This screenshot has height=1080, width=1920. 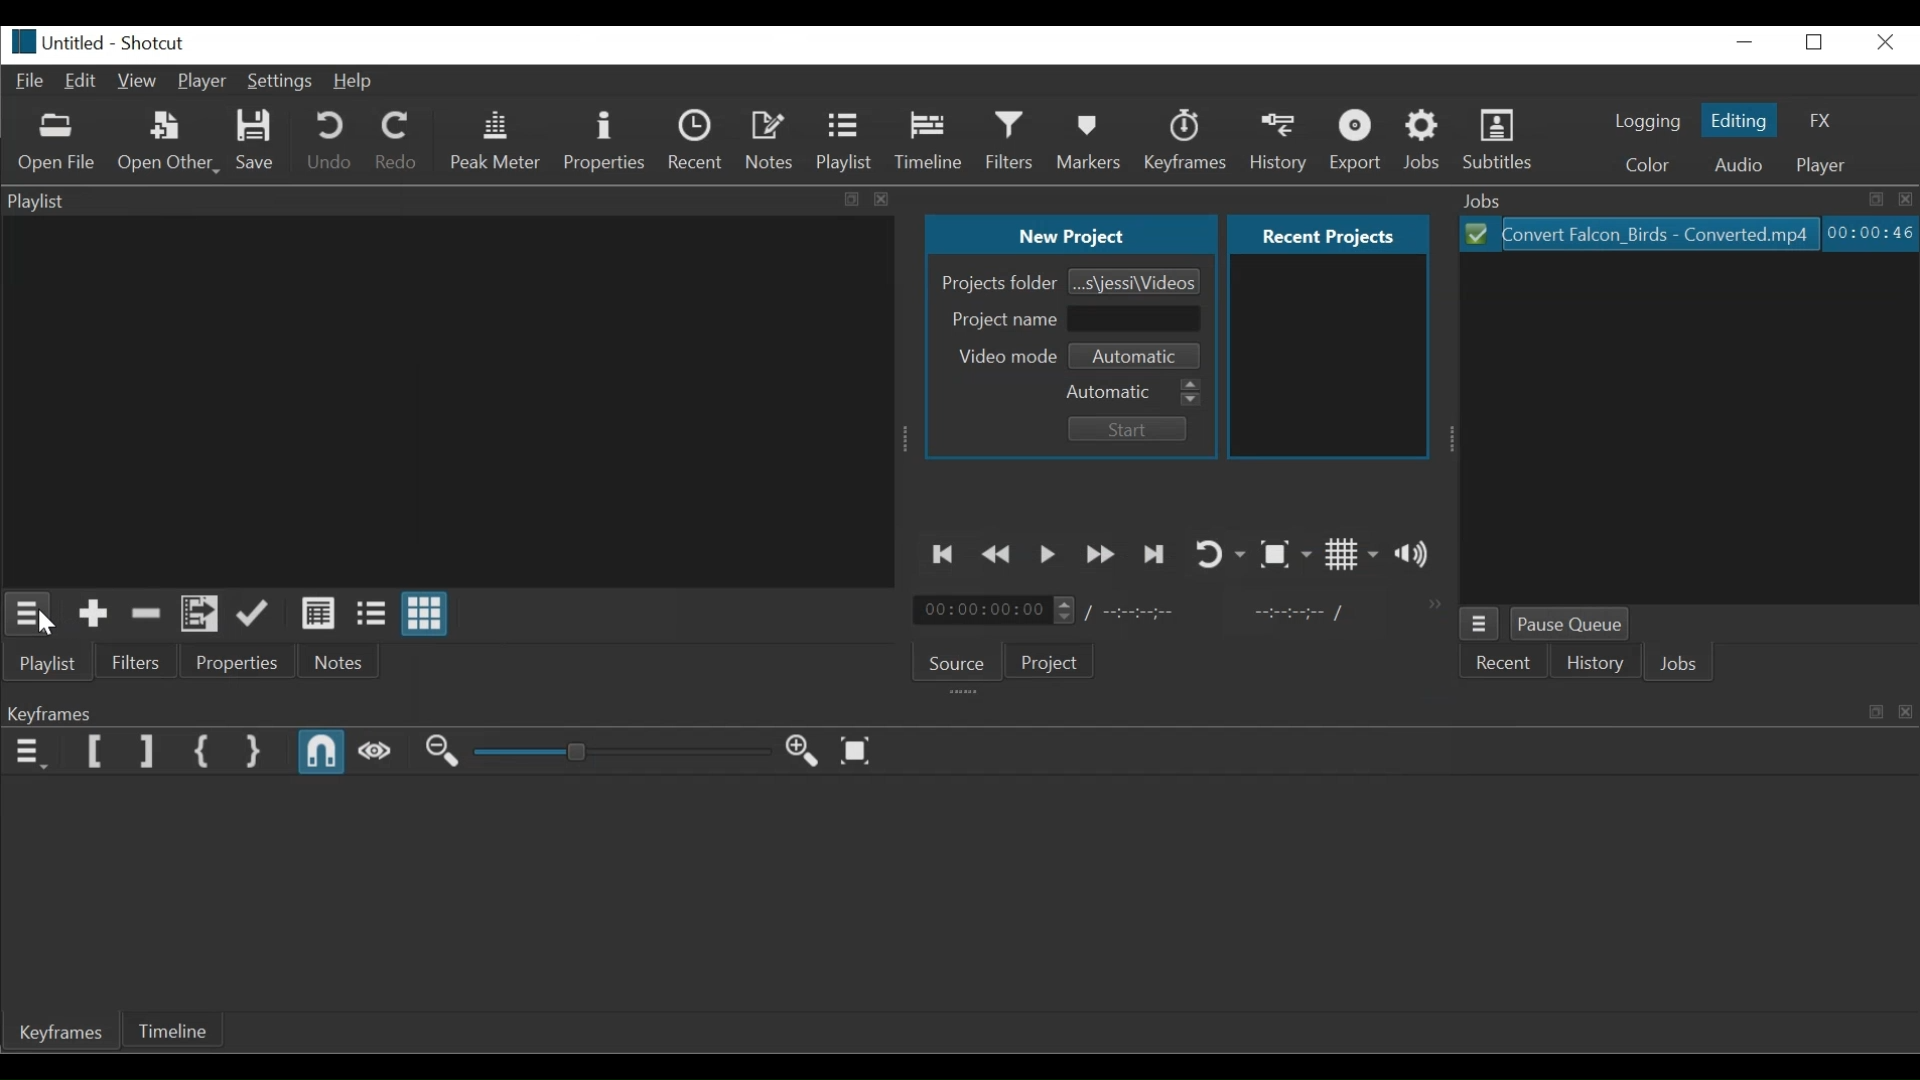 I want to click on View, so click(x=137, y=81).